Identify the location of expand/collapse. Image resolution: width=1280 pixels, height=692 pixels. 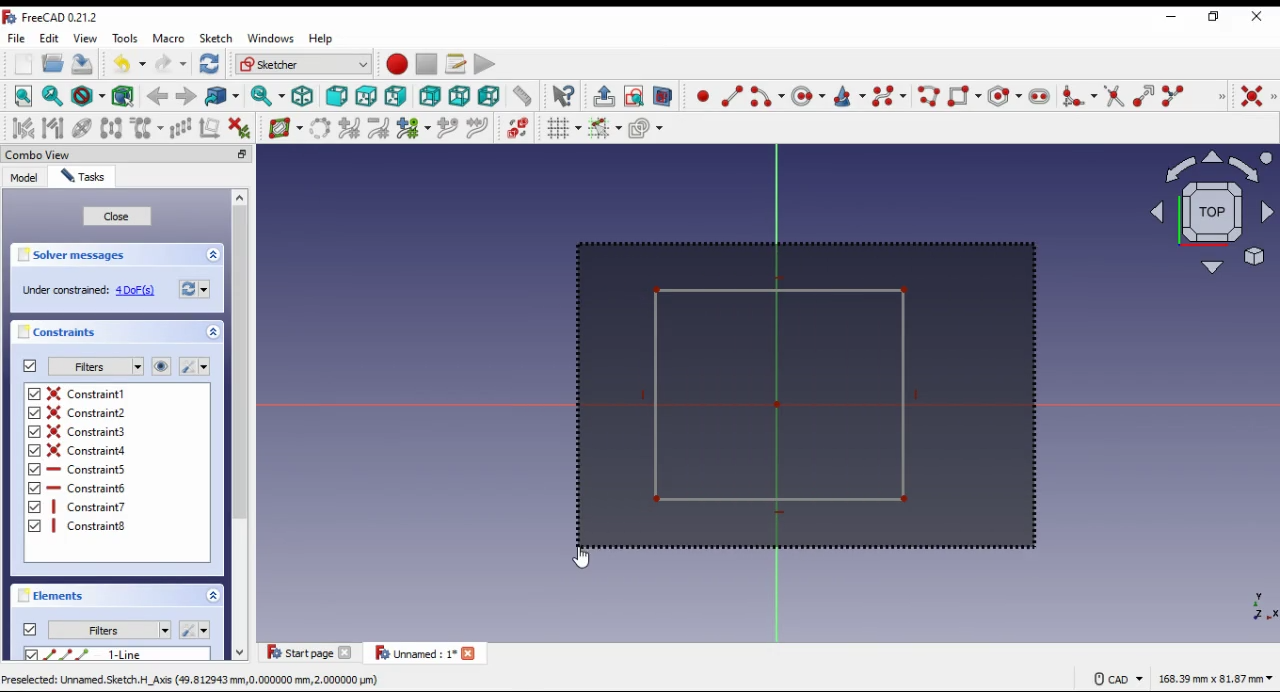
(213, 595).